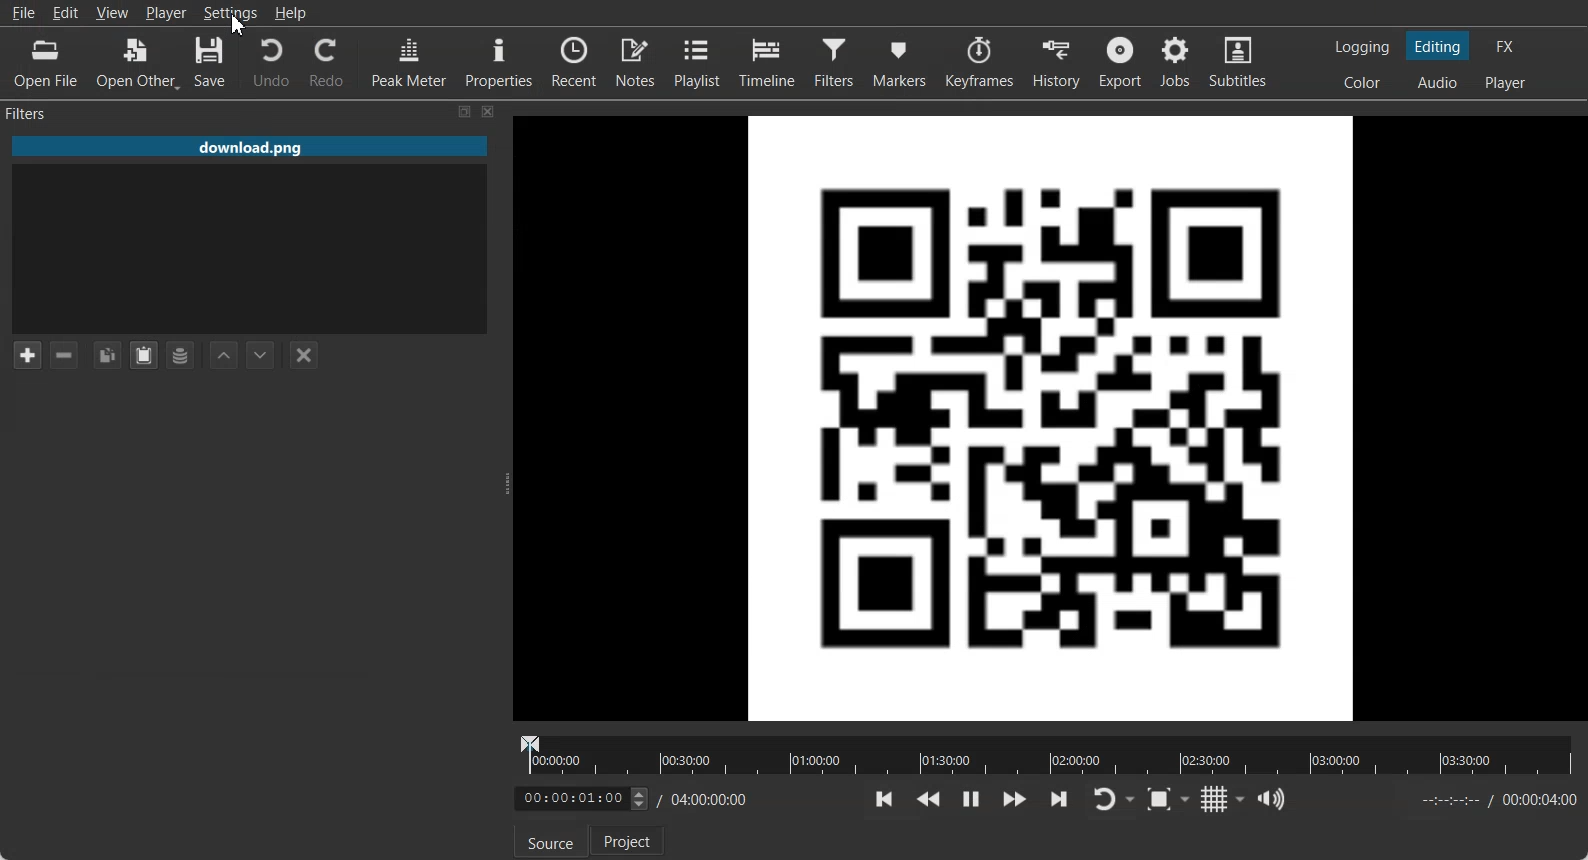  What do you see at coordinates (144, 355) in the screenshot?
I see `Paste Filter` at bounding box center [144, 355].